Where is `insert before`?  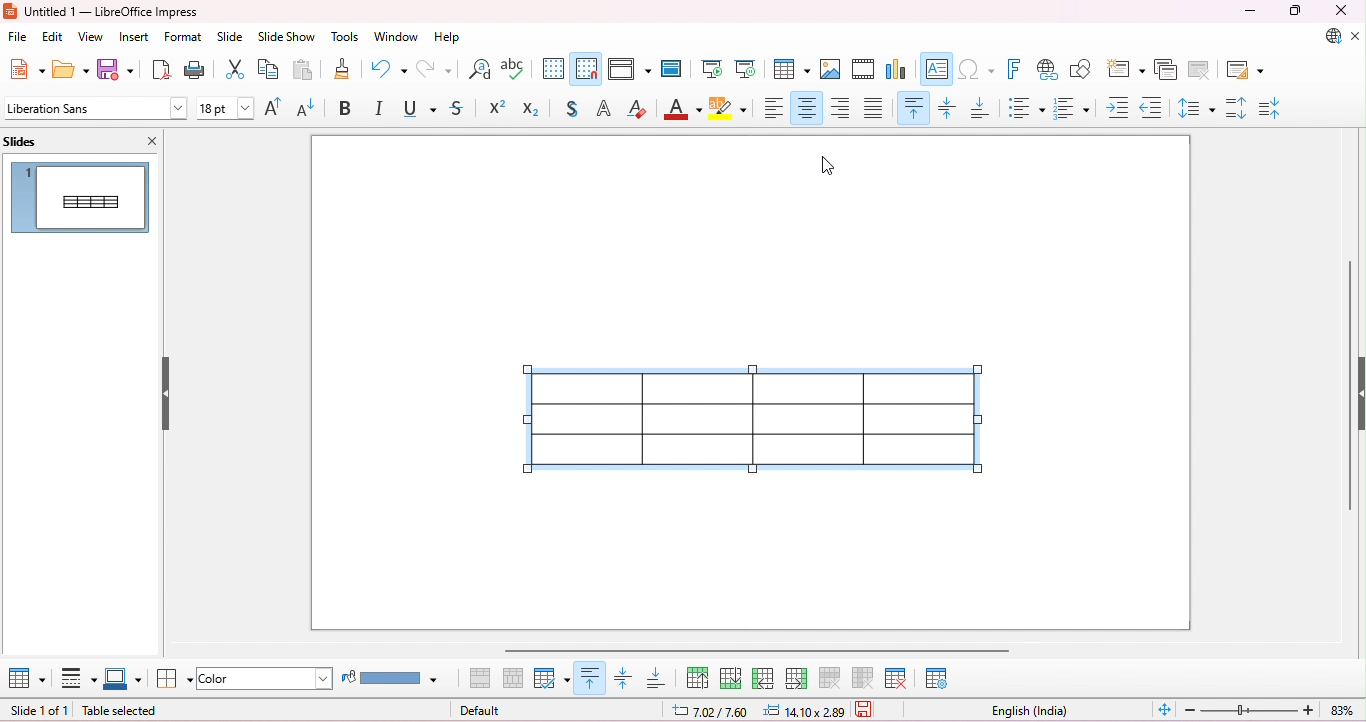
insert before is located at coordinates (763, 678).